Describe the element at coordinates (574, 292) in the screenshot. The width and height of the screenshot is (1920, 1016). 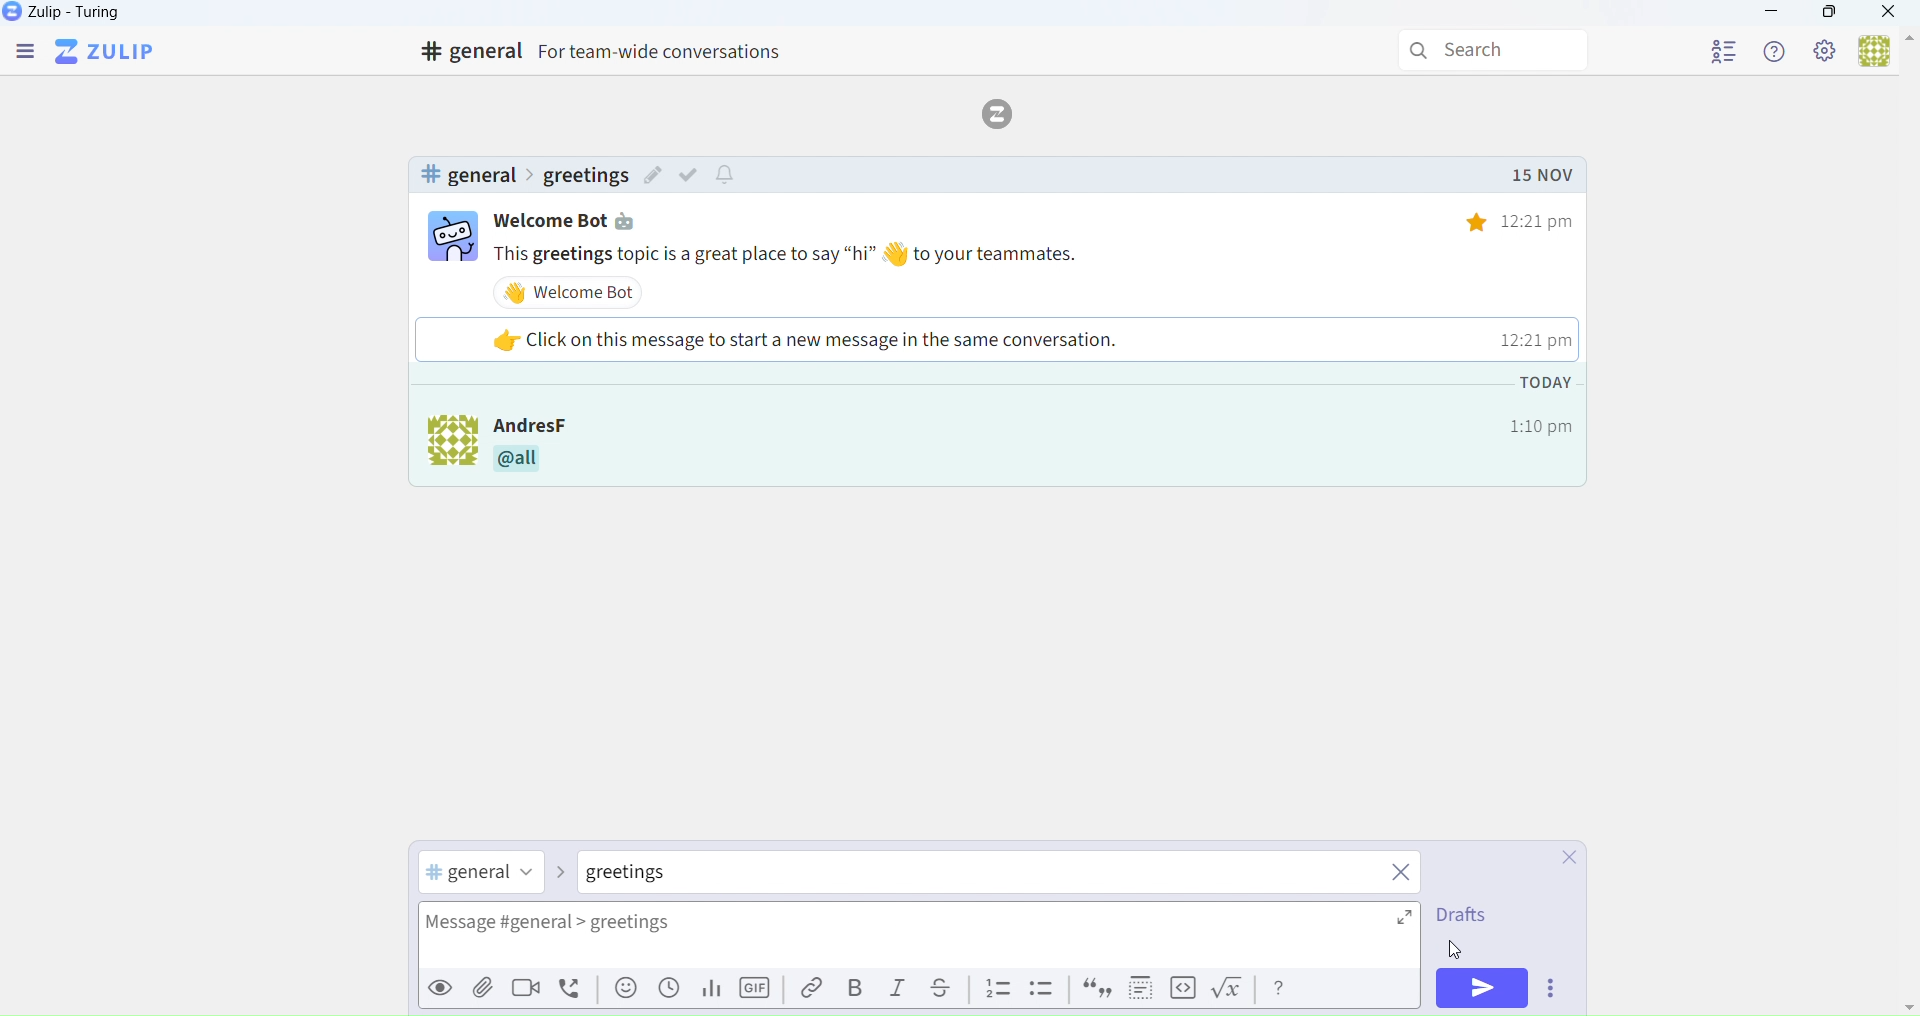
I see `welcome bot` at that location.